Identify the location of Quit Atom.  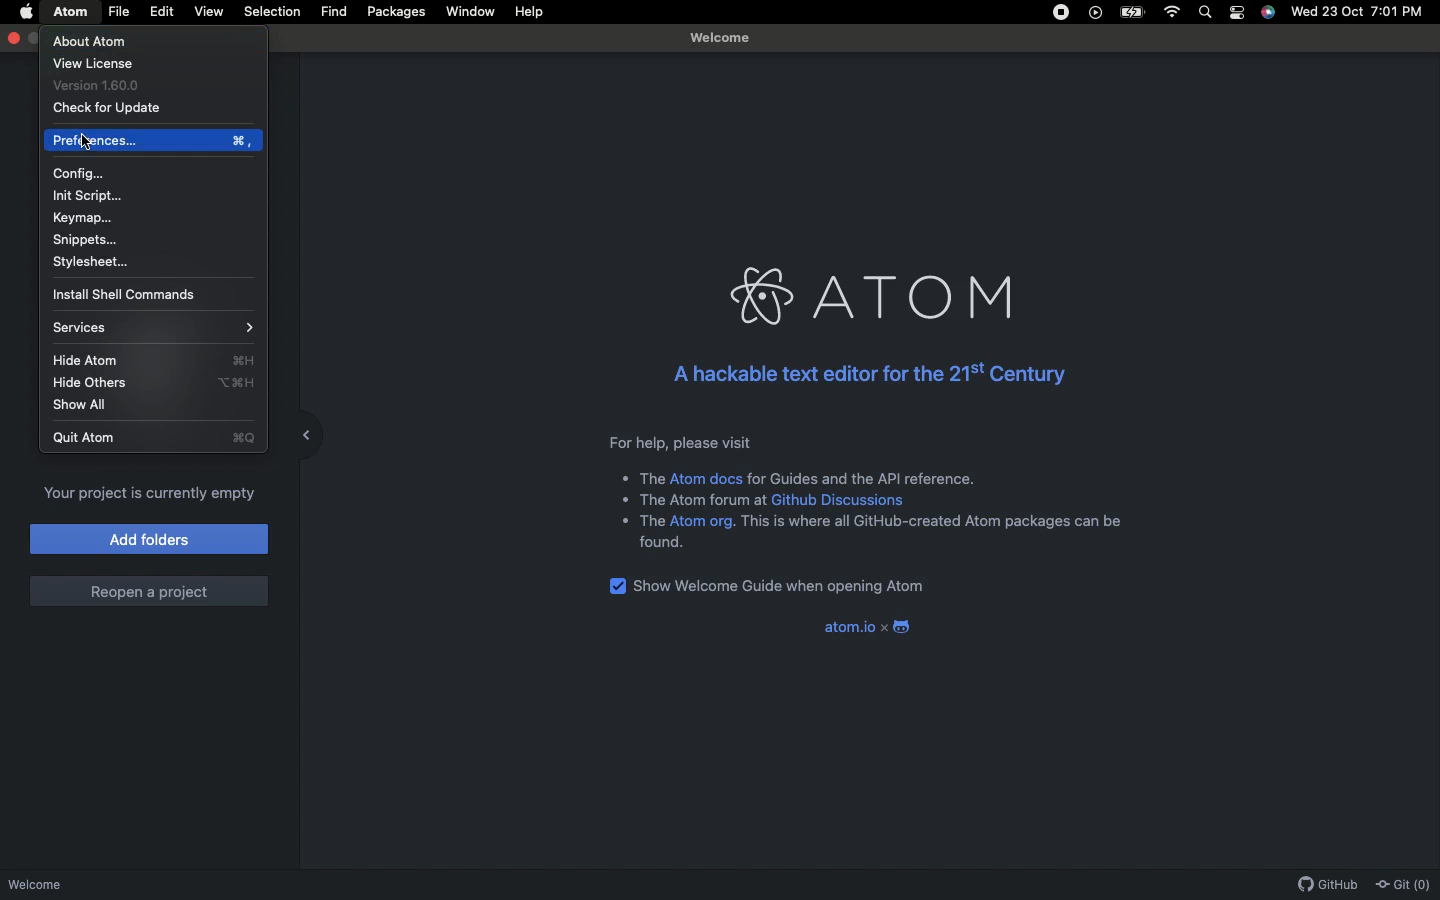
(152, 438).